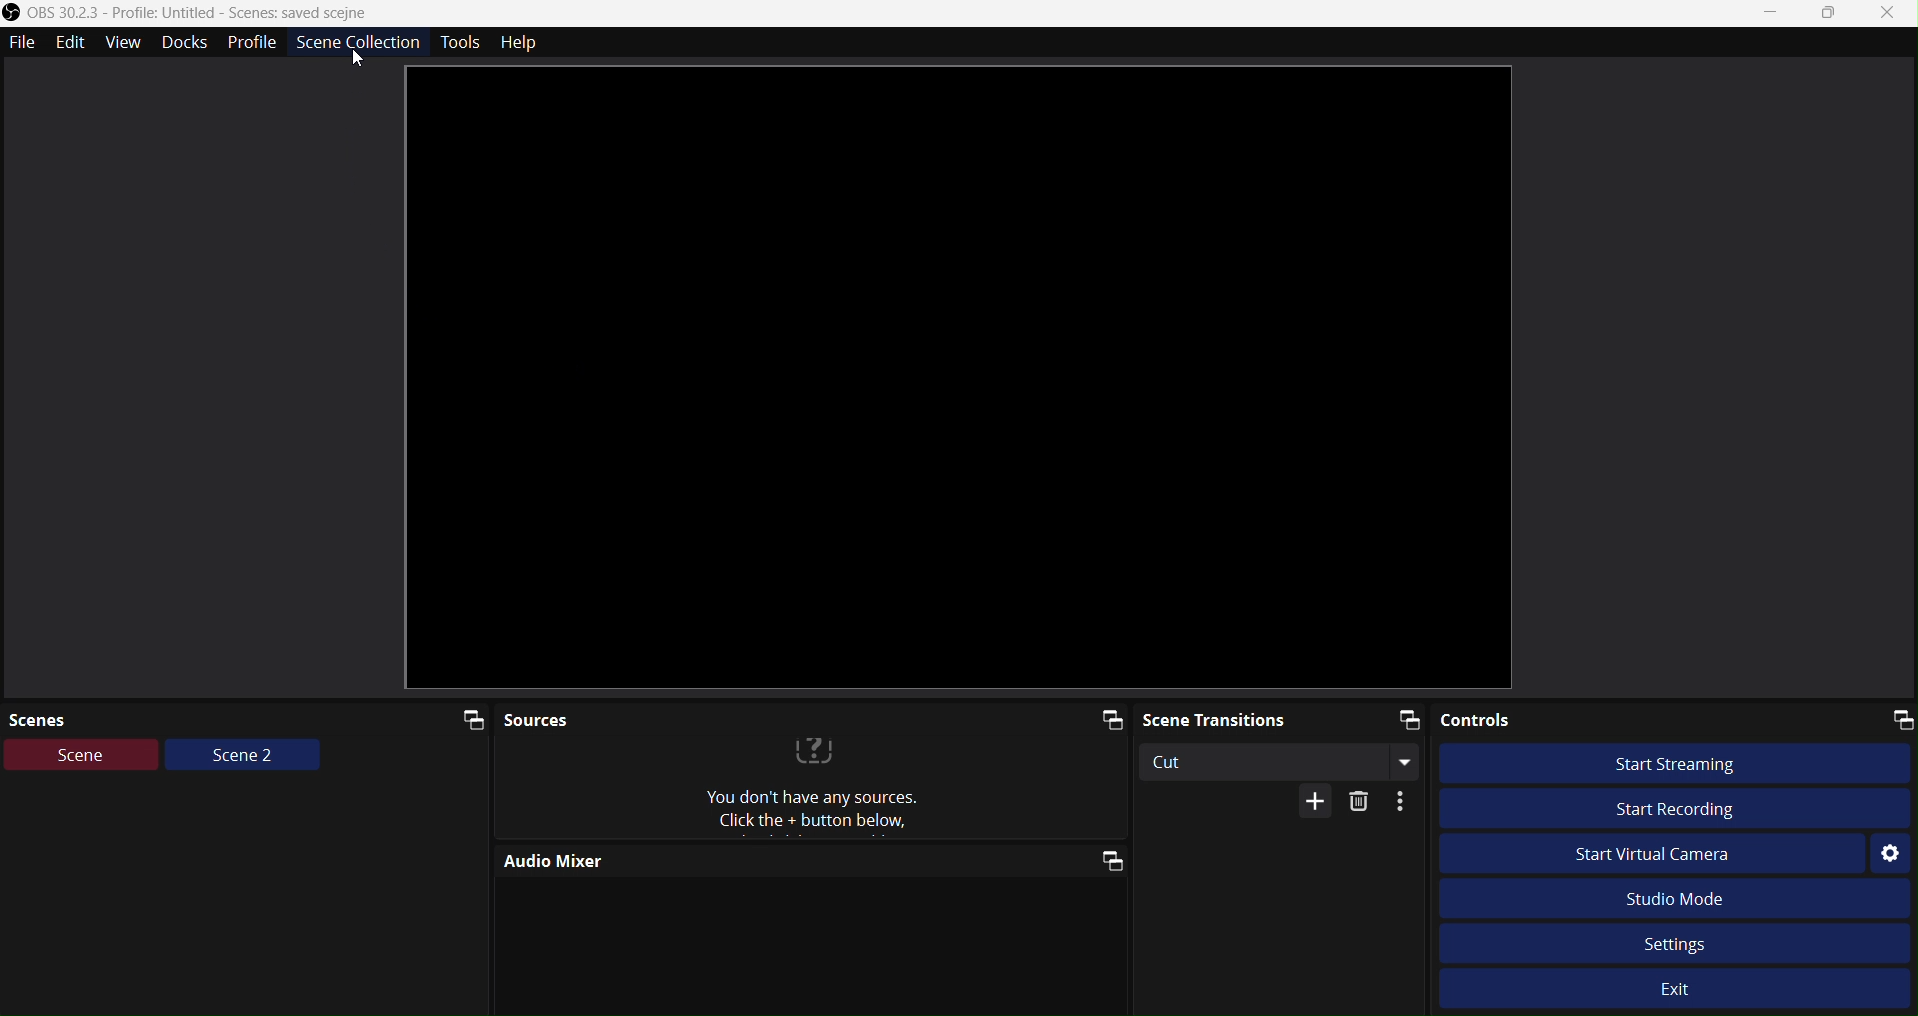  Describe the element at coordinates (815, 722) in the screenshot. I see `Sources` at that location.